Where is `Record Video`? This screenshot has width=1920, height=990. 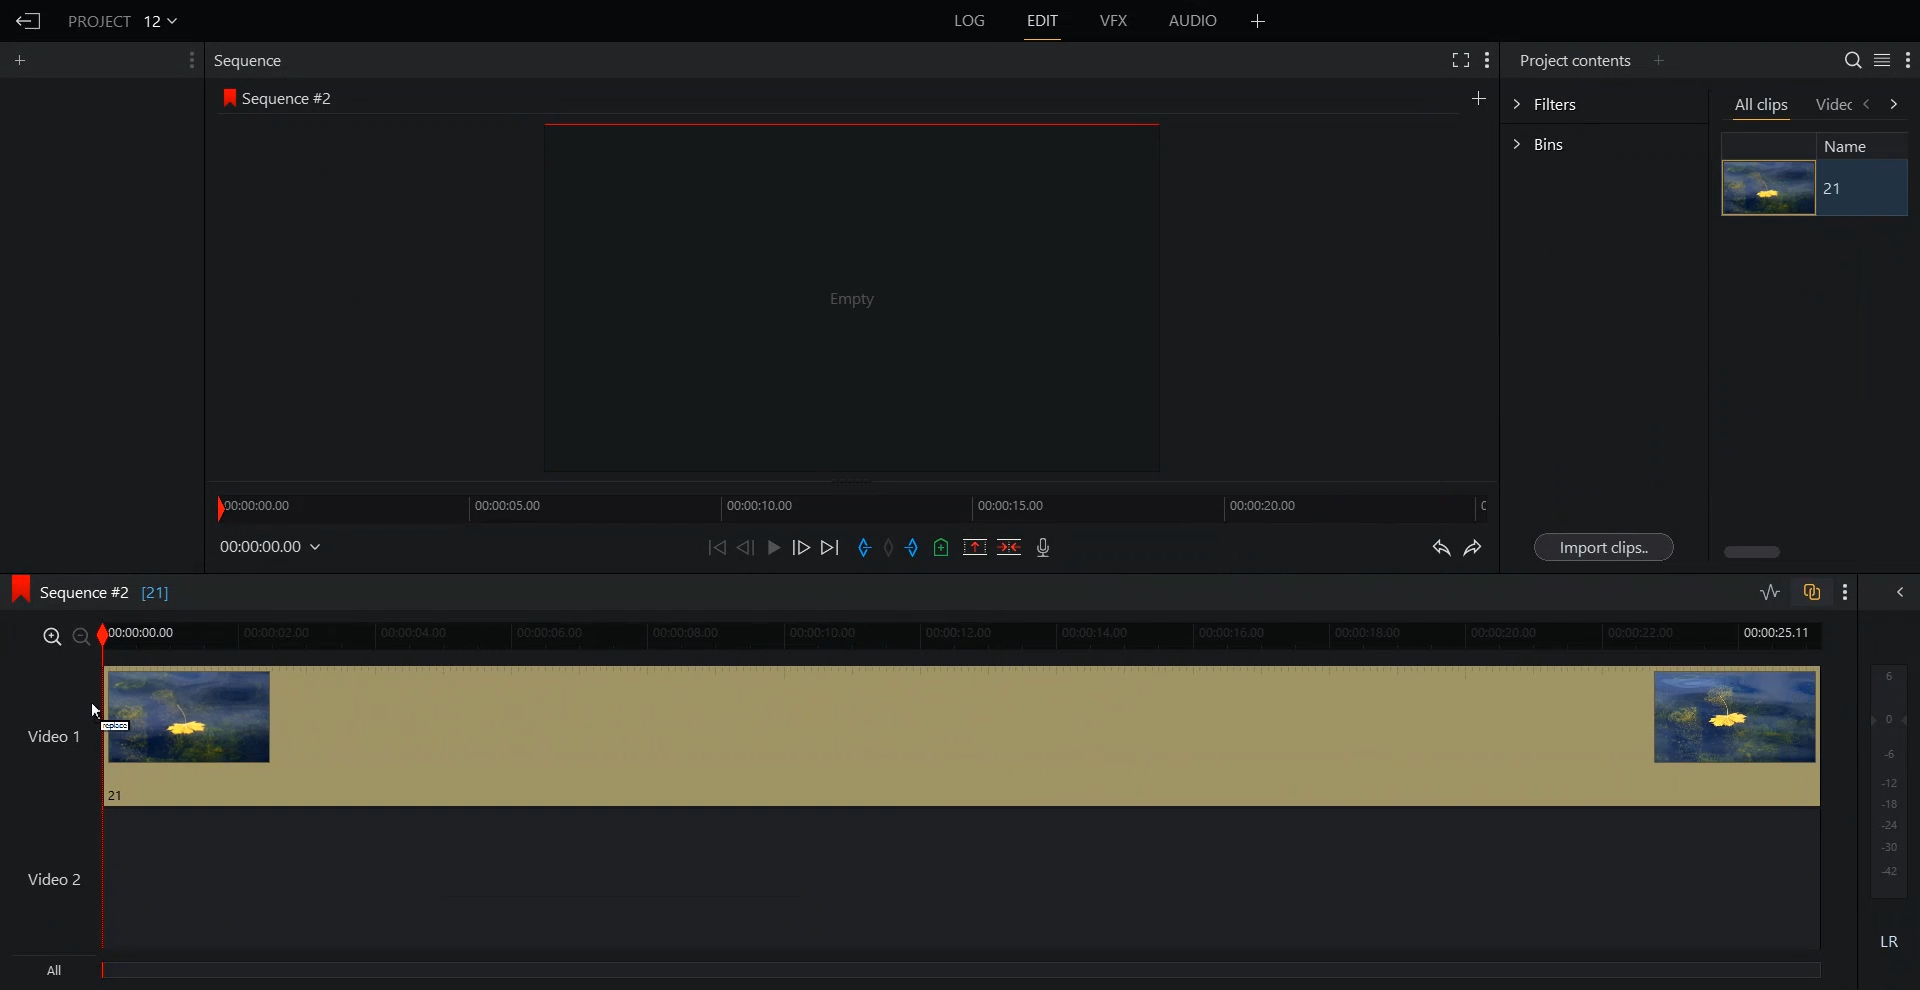
Record Video is located at coordinates (1044, 547).